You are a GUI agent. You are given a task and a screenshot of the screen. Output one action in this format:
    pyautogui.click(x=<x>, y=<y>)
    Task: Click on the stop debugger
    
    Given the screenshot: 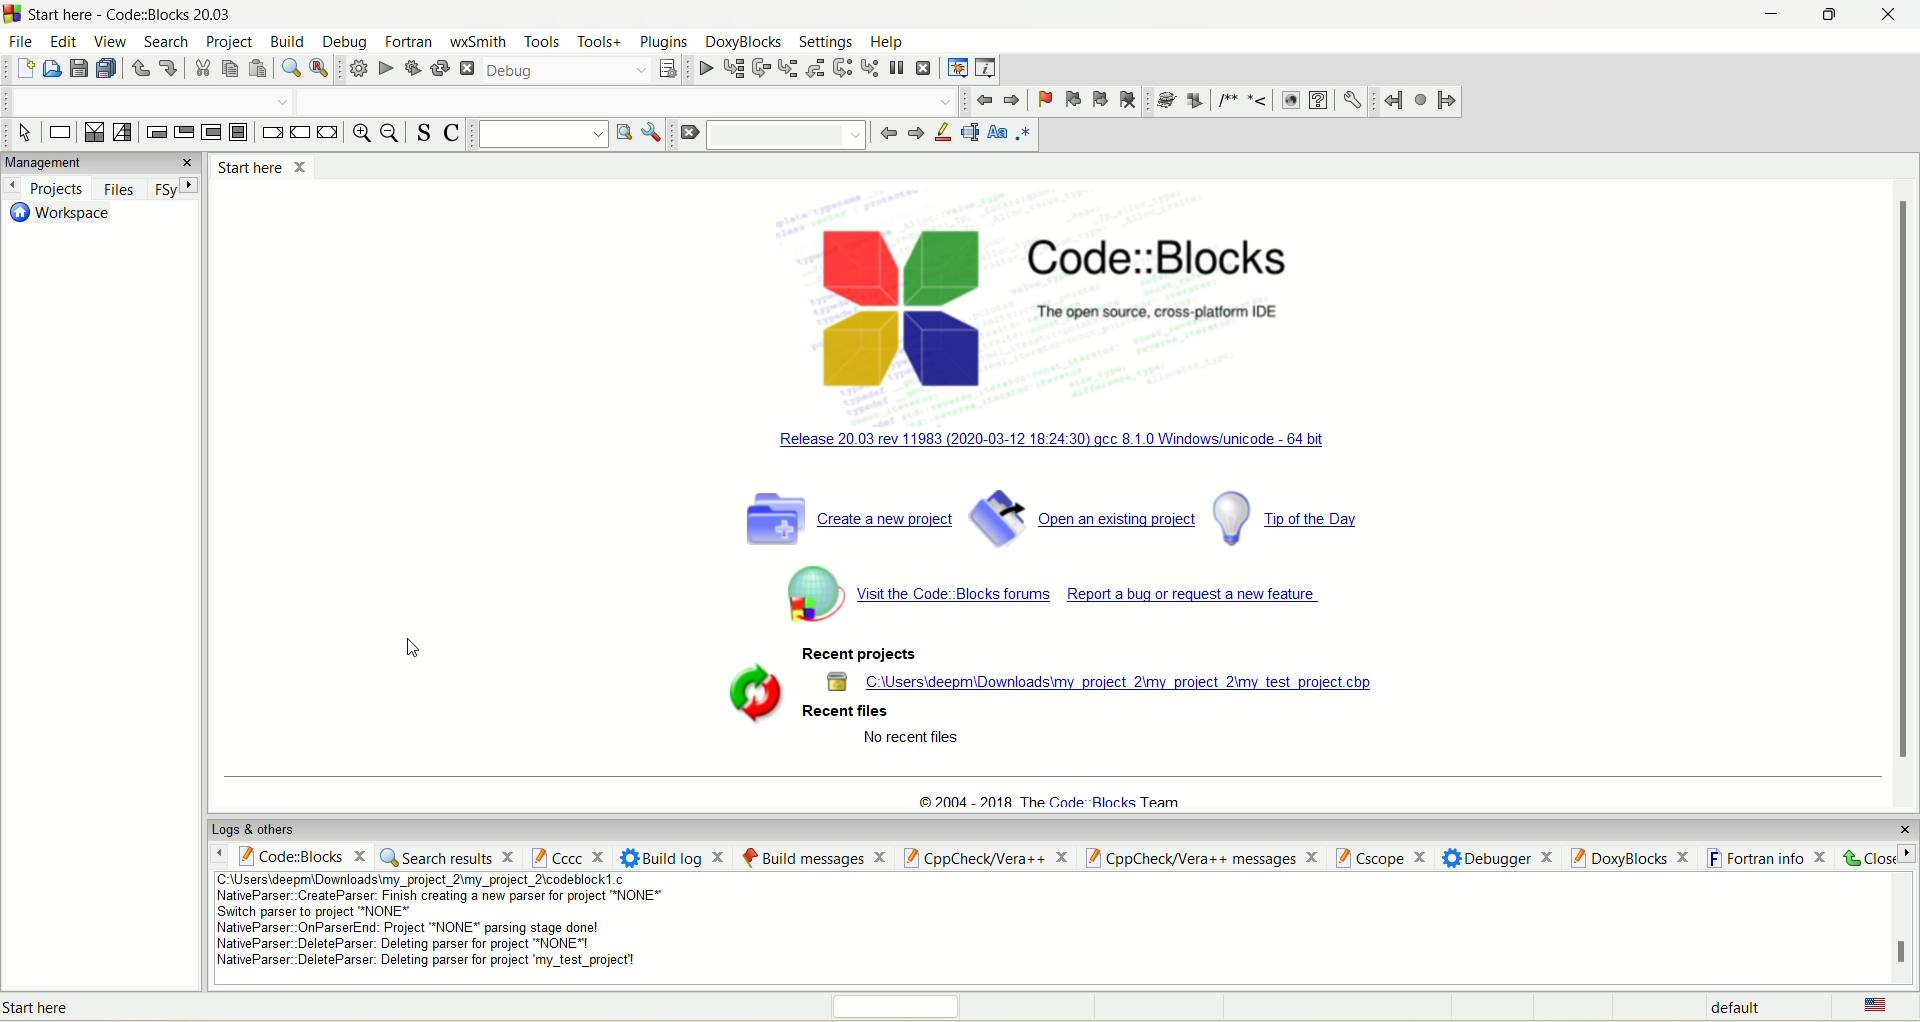 What is the action you would take?
    pyautogui.click(x=928, y=70)
    